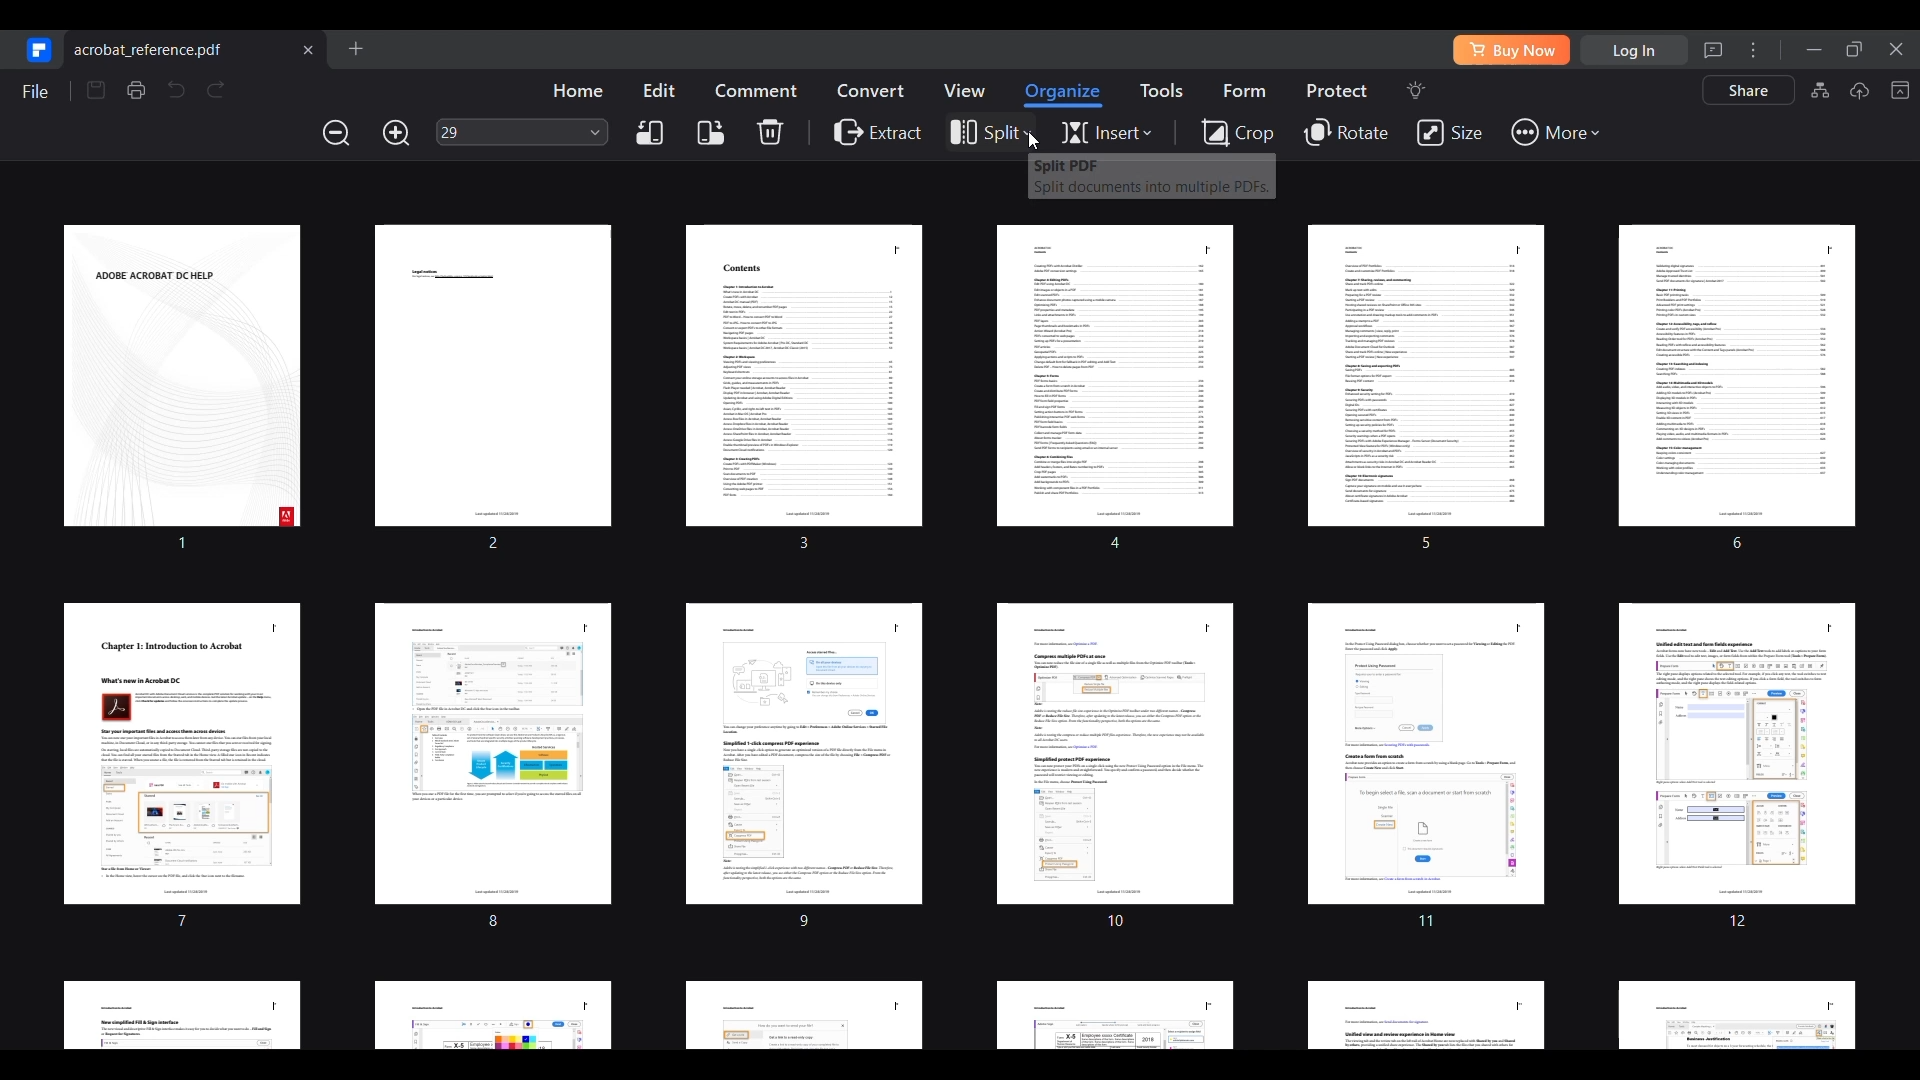 The width and height of the screenshot is (1920, 1080). Describe the element at coordinates (508, 132) in the screenshot. I see `Type page input` at that location.